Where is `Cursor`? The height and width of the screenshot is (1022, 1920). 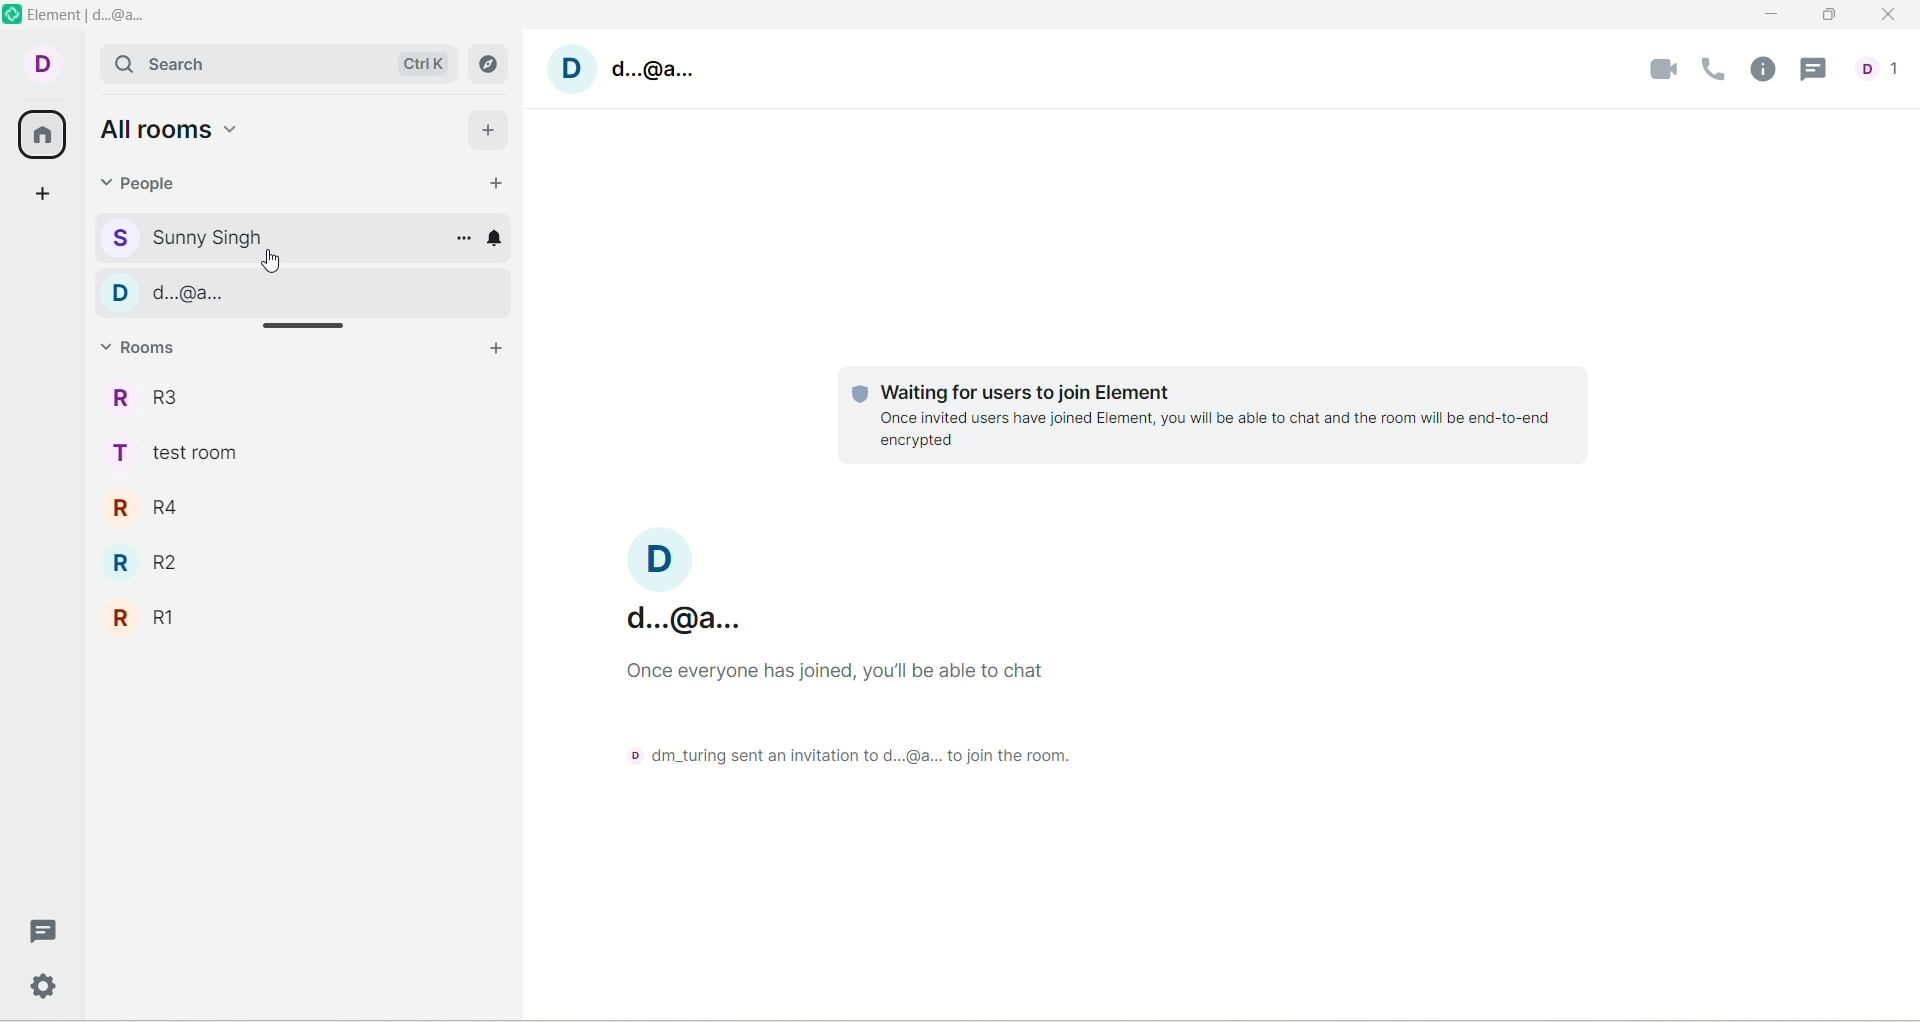
Cursor is located at coordinates (270, 261).